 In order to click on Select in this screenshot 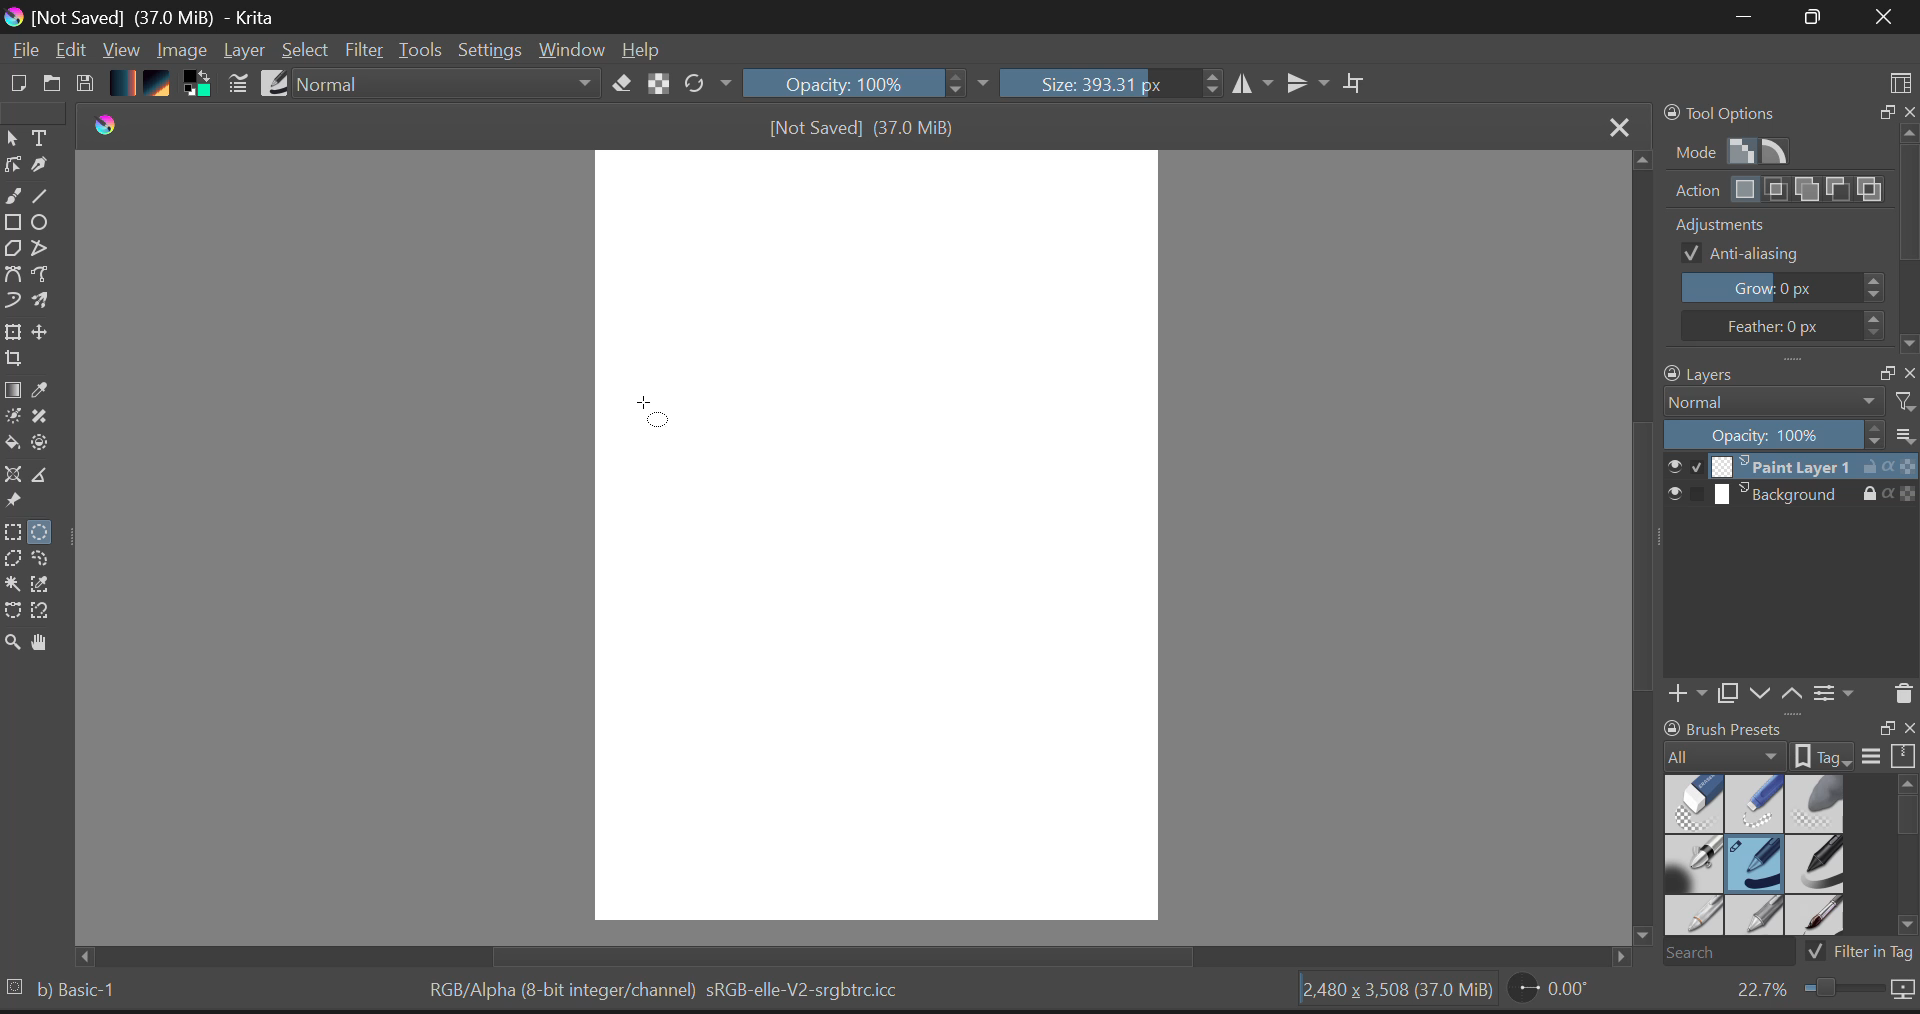, I will do `click(308, 51)`.